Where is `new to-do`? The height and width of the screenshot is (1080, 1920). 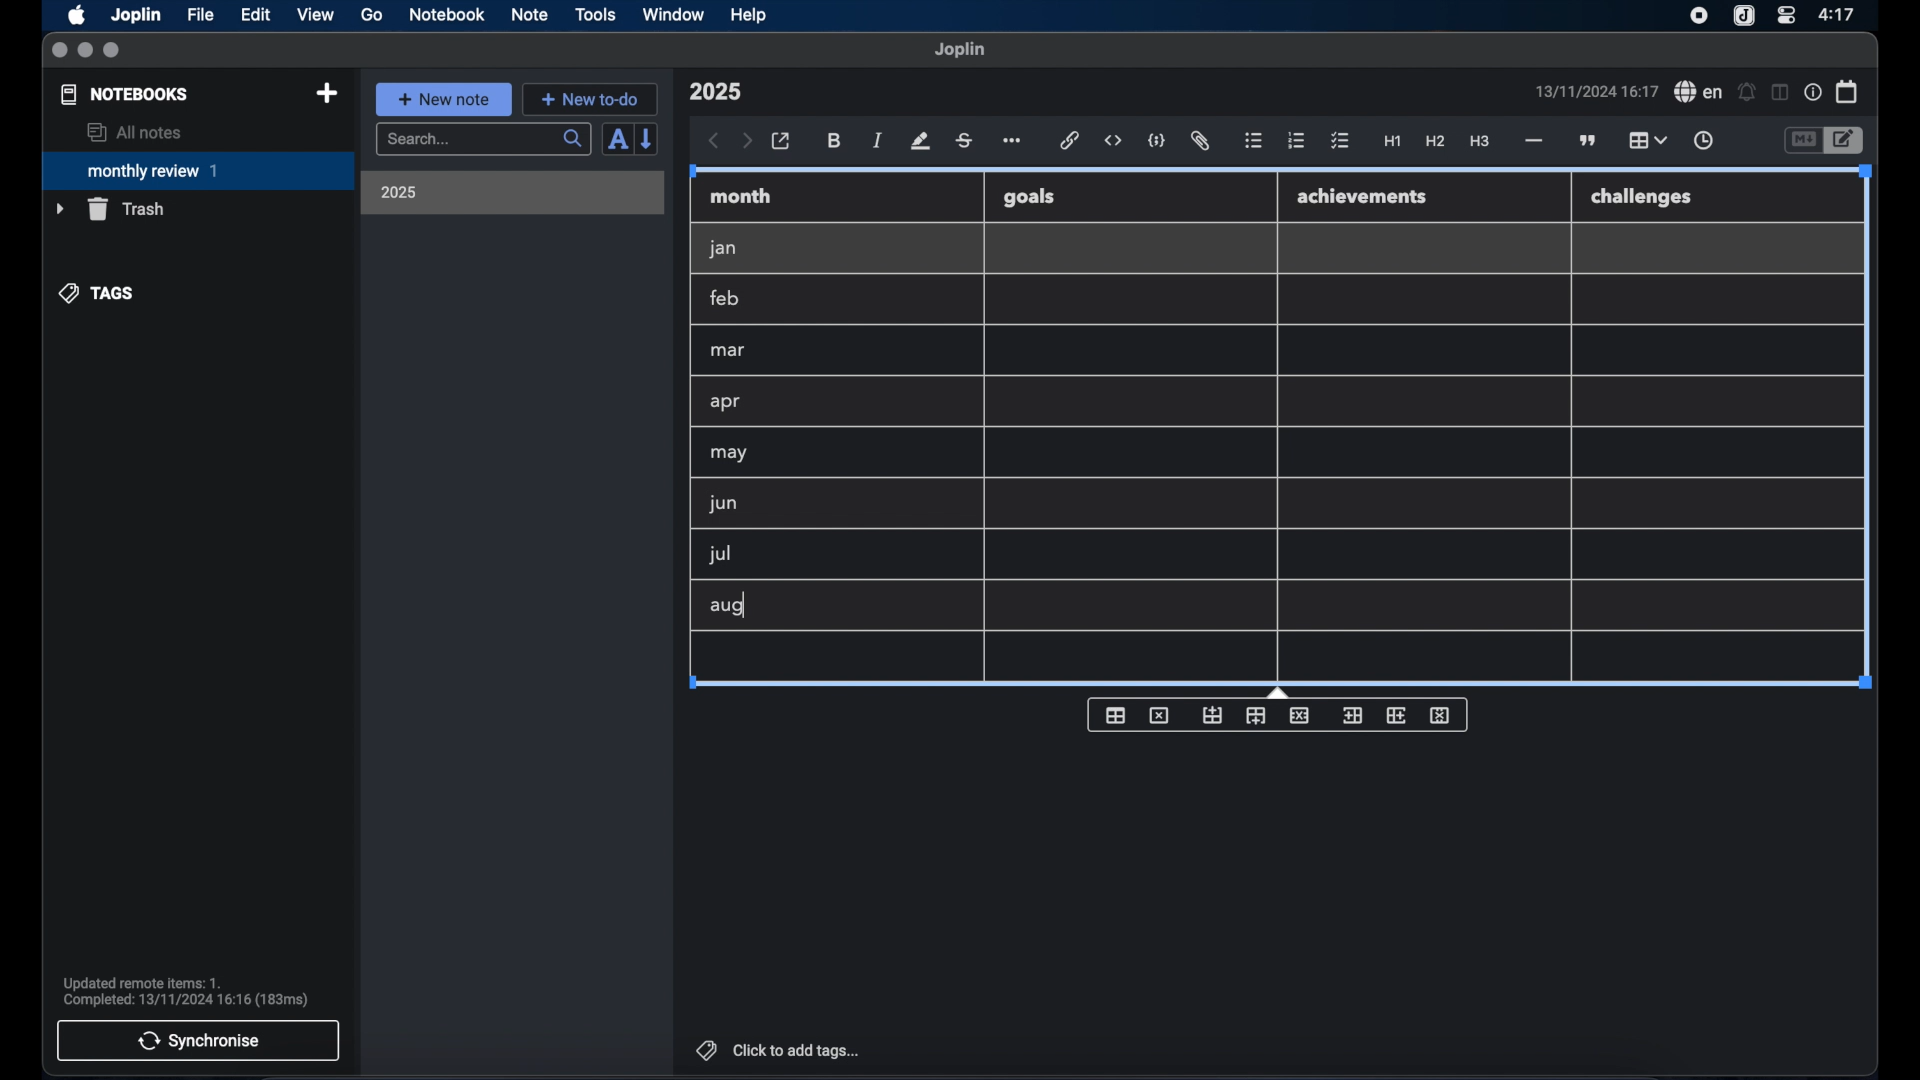 new to-do is located at coordinates (591, 99).